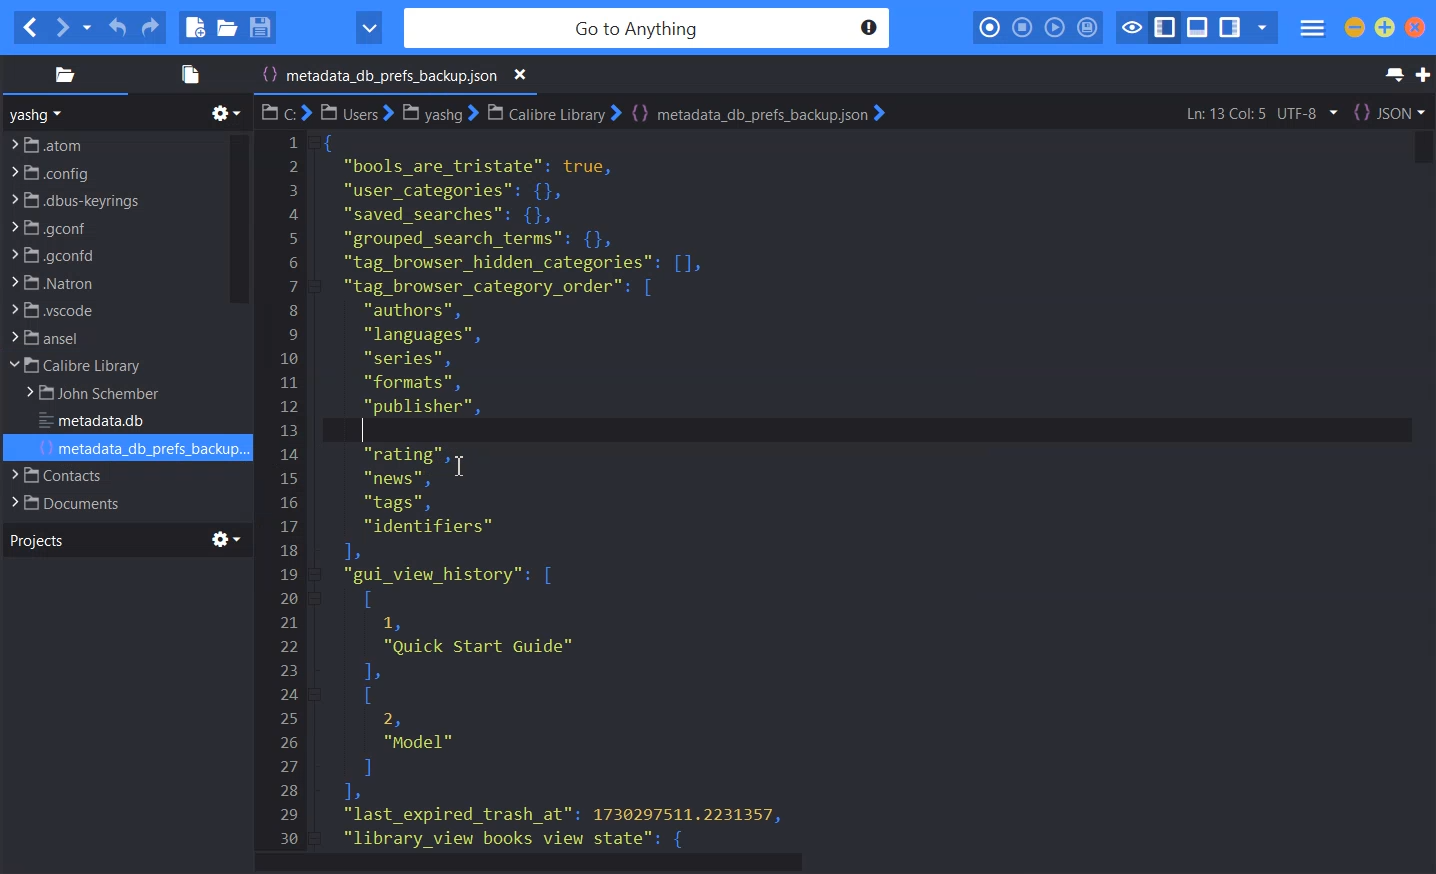 The height and width of the screenshot is (874, 1436). What do you see at coordinates (87, 28) in the screenshot?
I see `Recent location` at bounding box center [87, 28].